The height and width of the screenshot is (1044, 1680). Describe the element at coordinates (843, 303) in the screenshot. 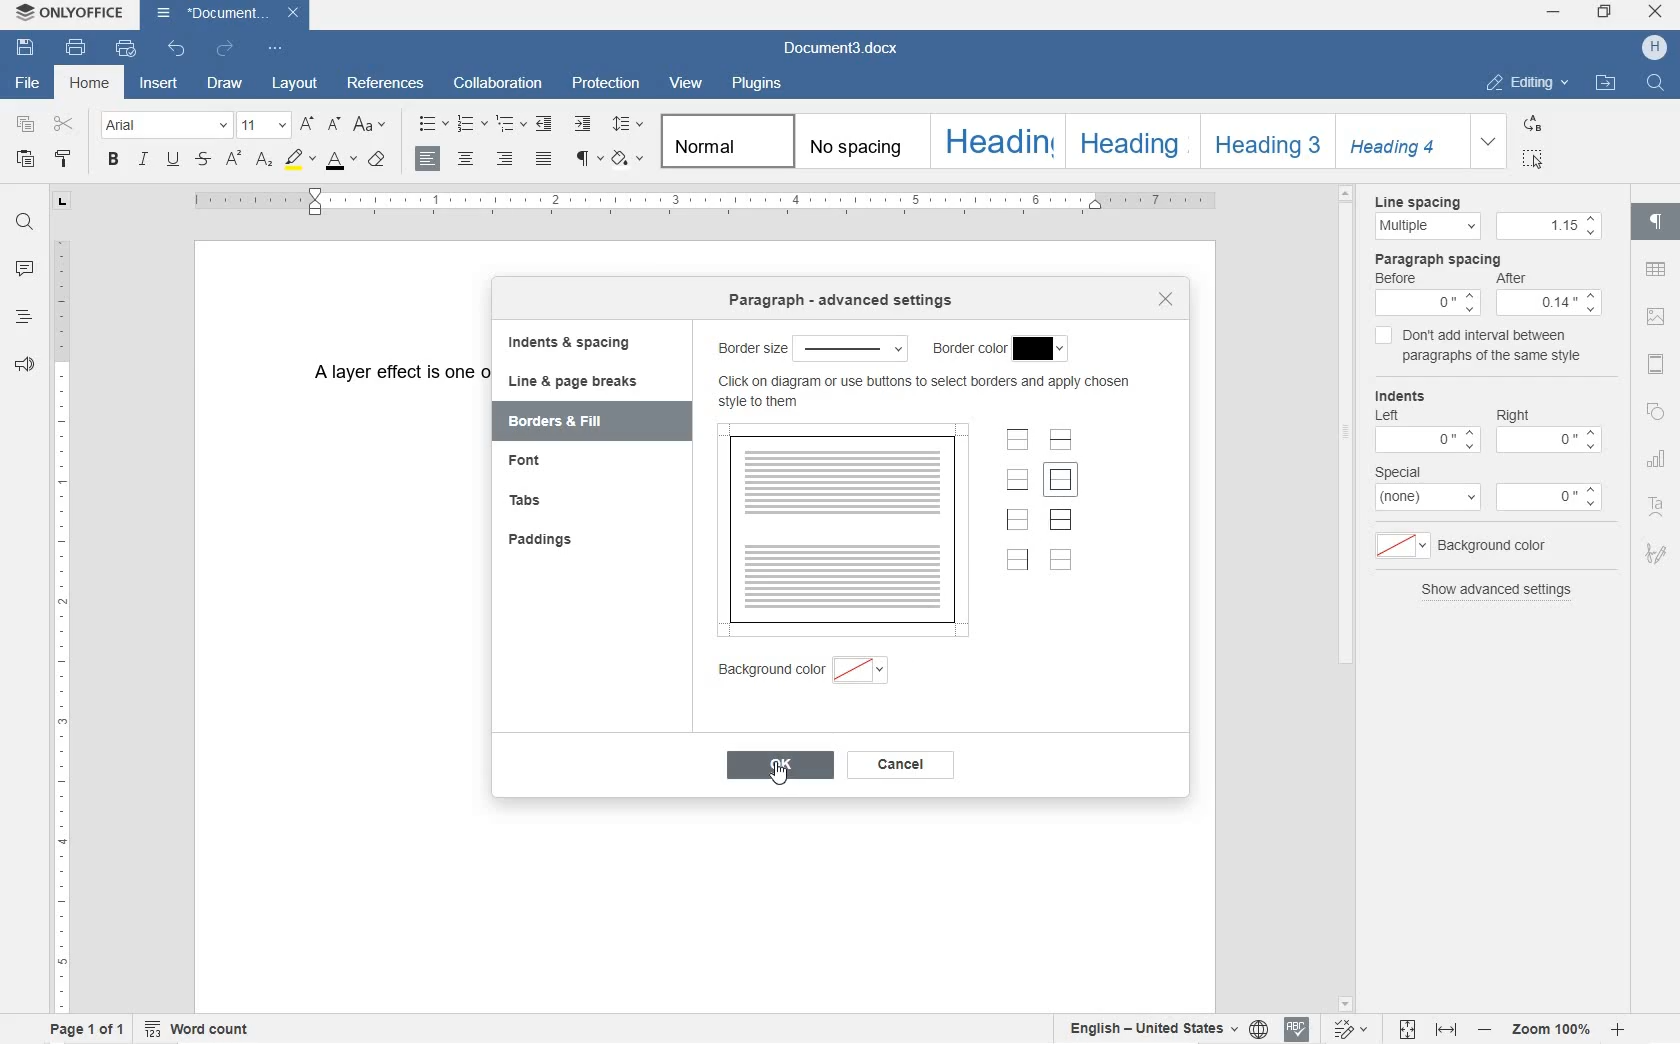

I see `paragraph-advanced settings` at that location.